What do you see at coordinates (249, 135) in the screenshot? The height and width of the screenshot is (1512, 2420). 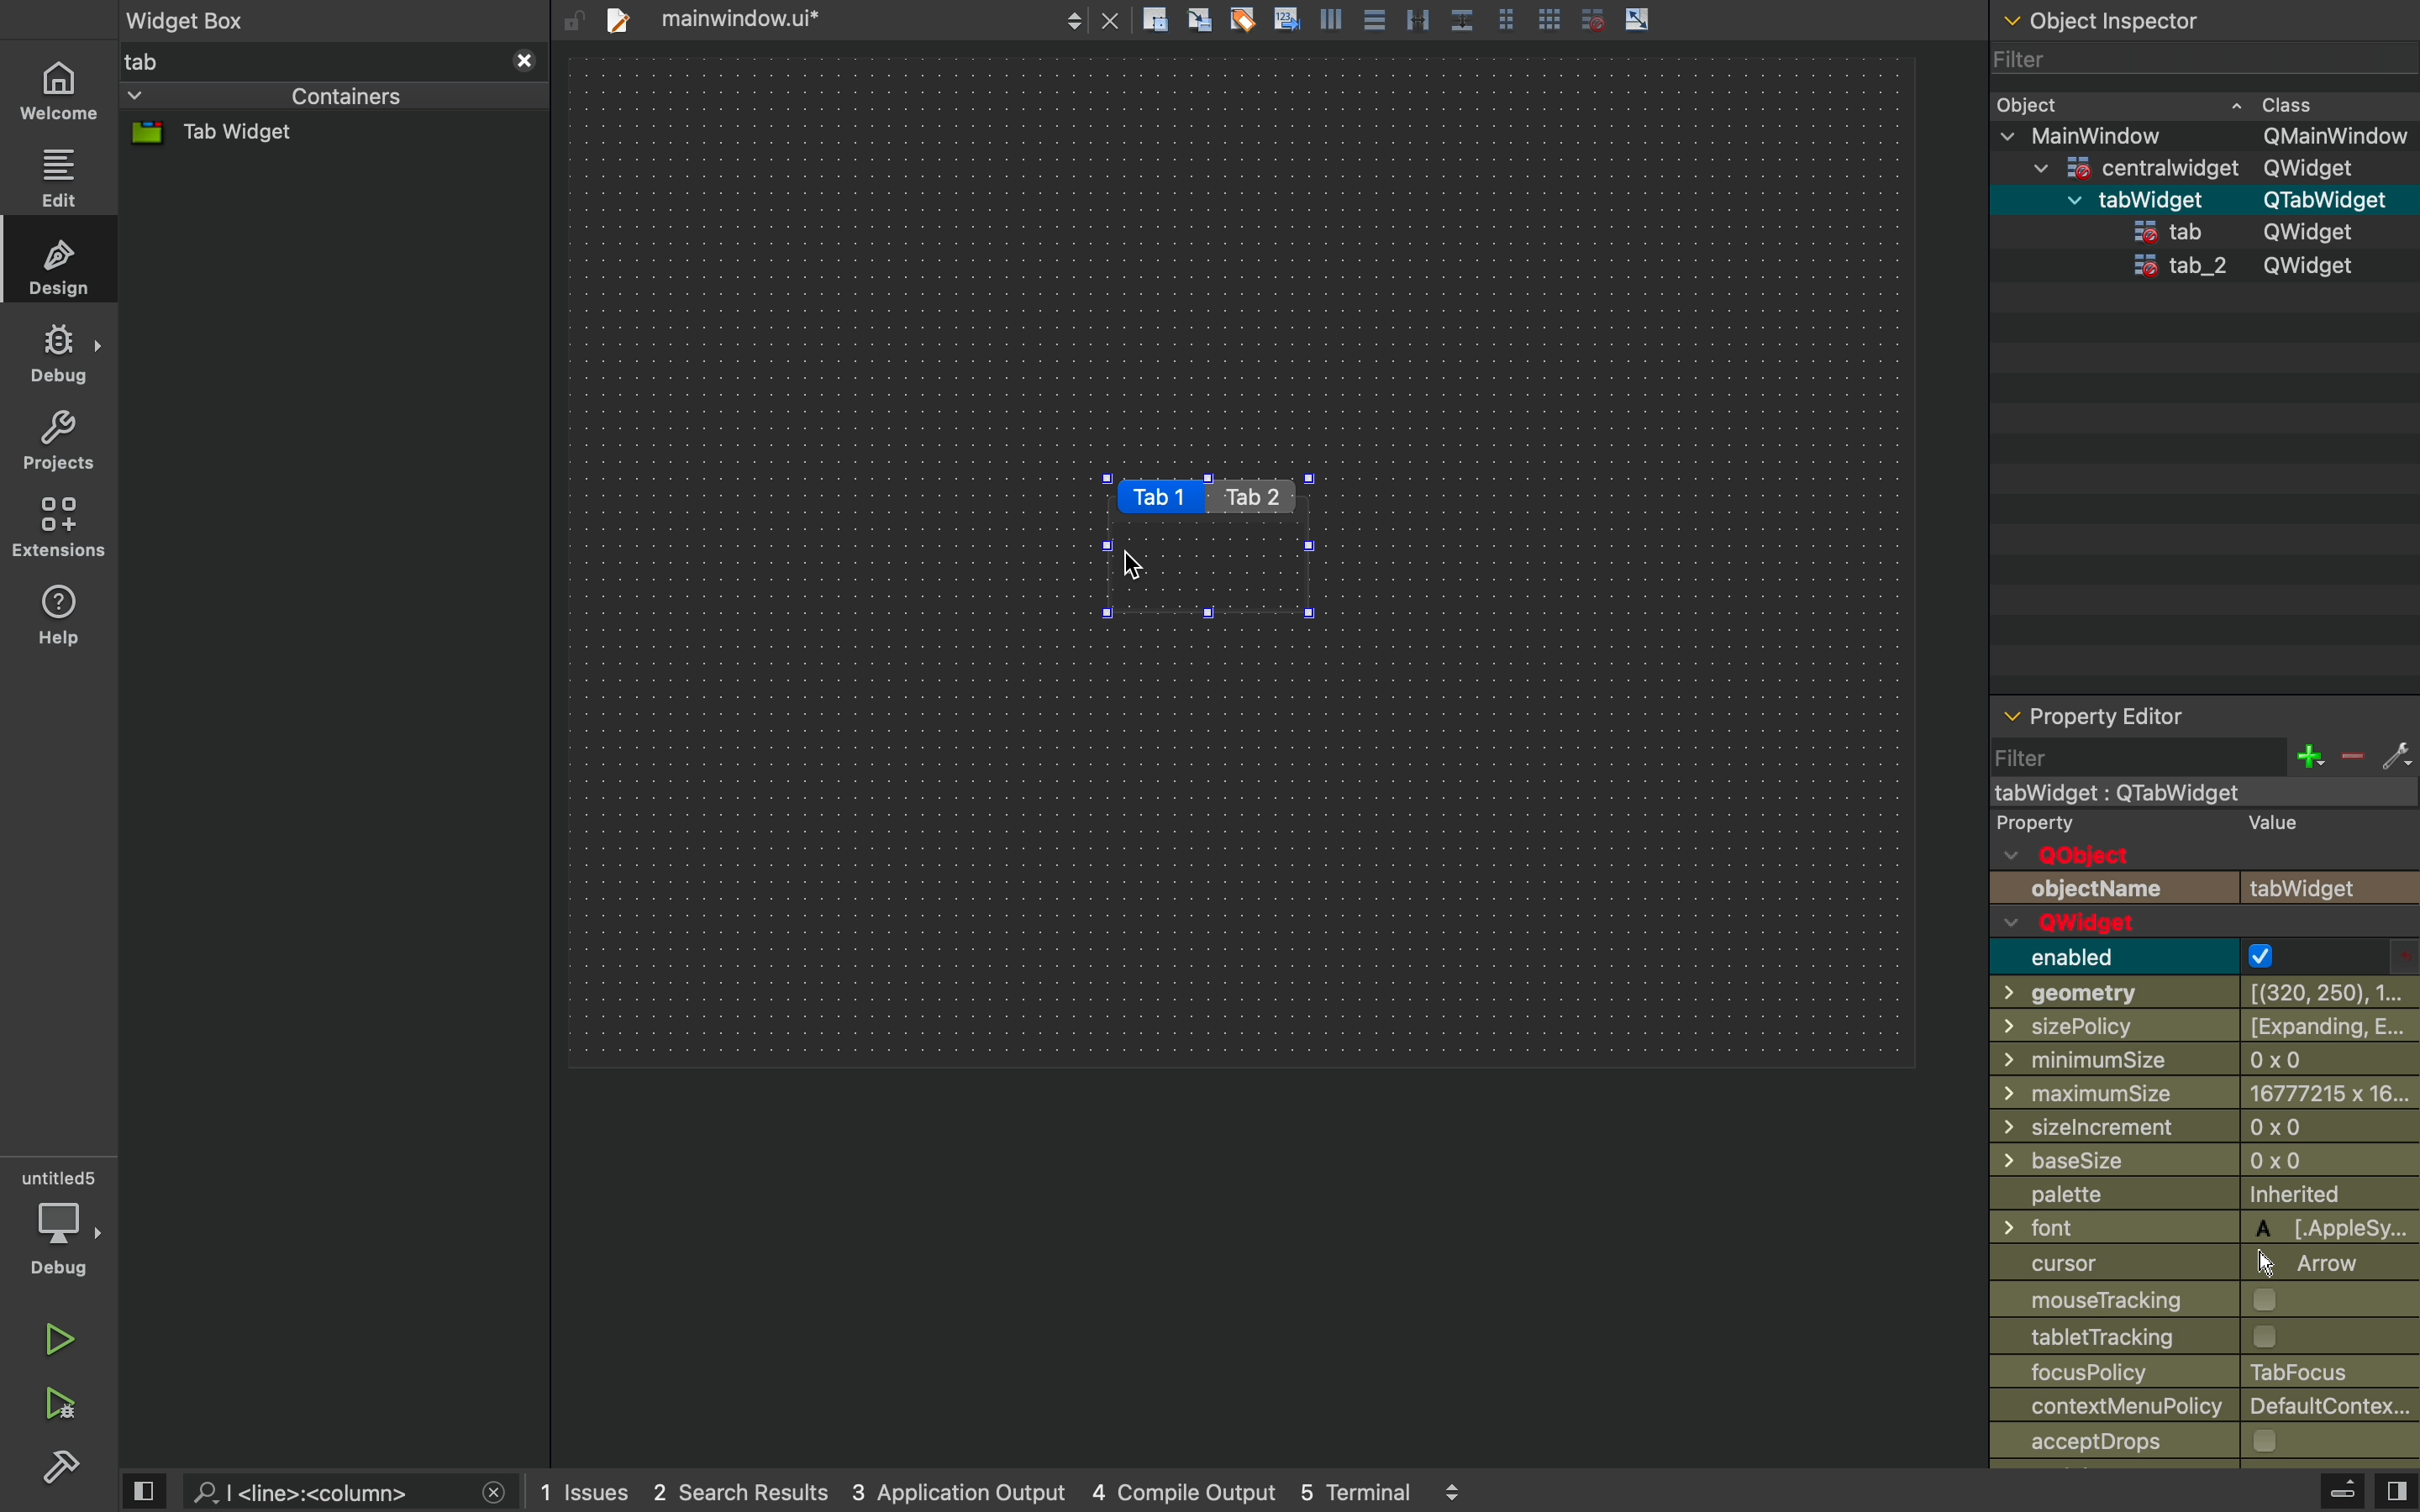 I see `tab widget` at bounding box center [249, 135].